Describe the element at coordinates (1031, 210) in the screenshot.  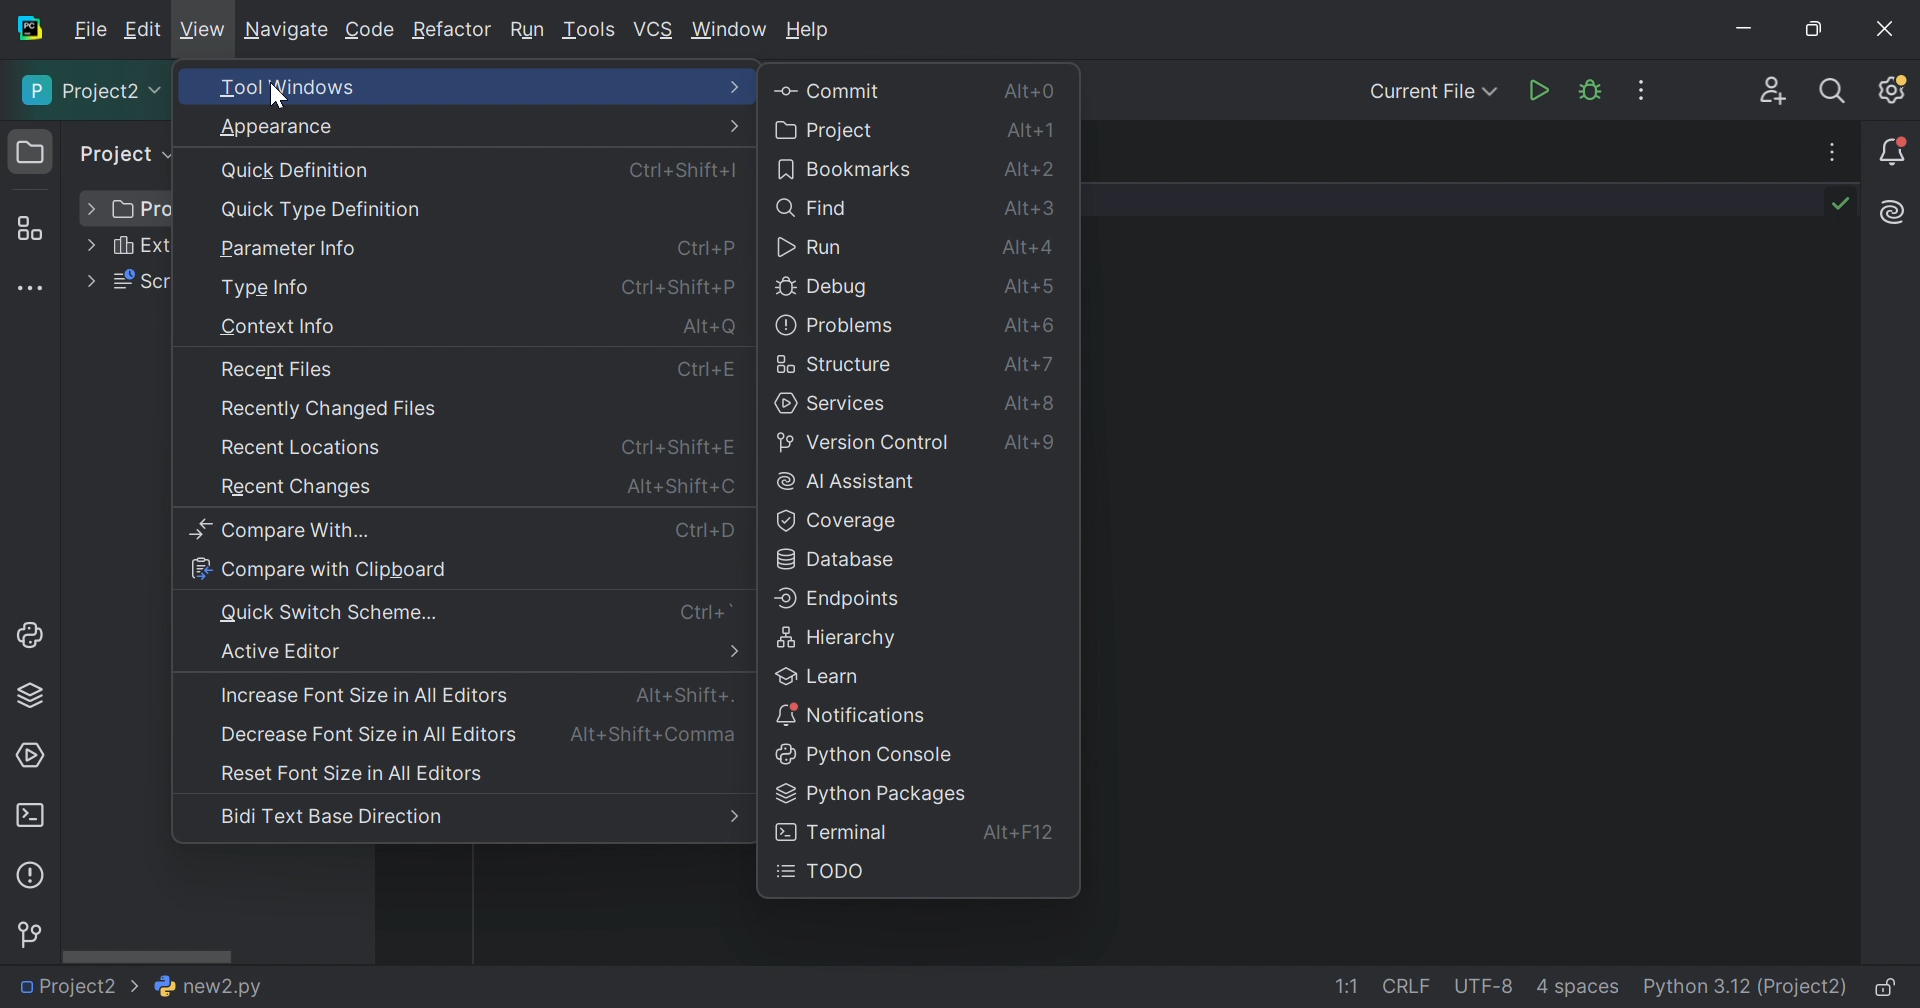
I see `Alt+3` at that location.